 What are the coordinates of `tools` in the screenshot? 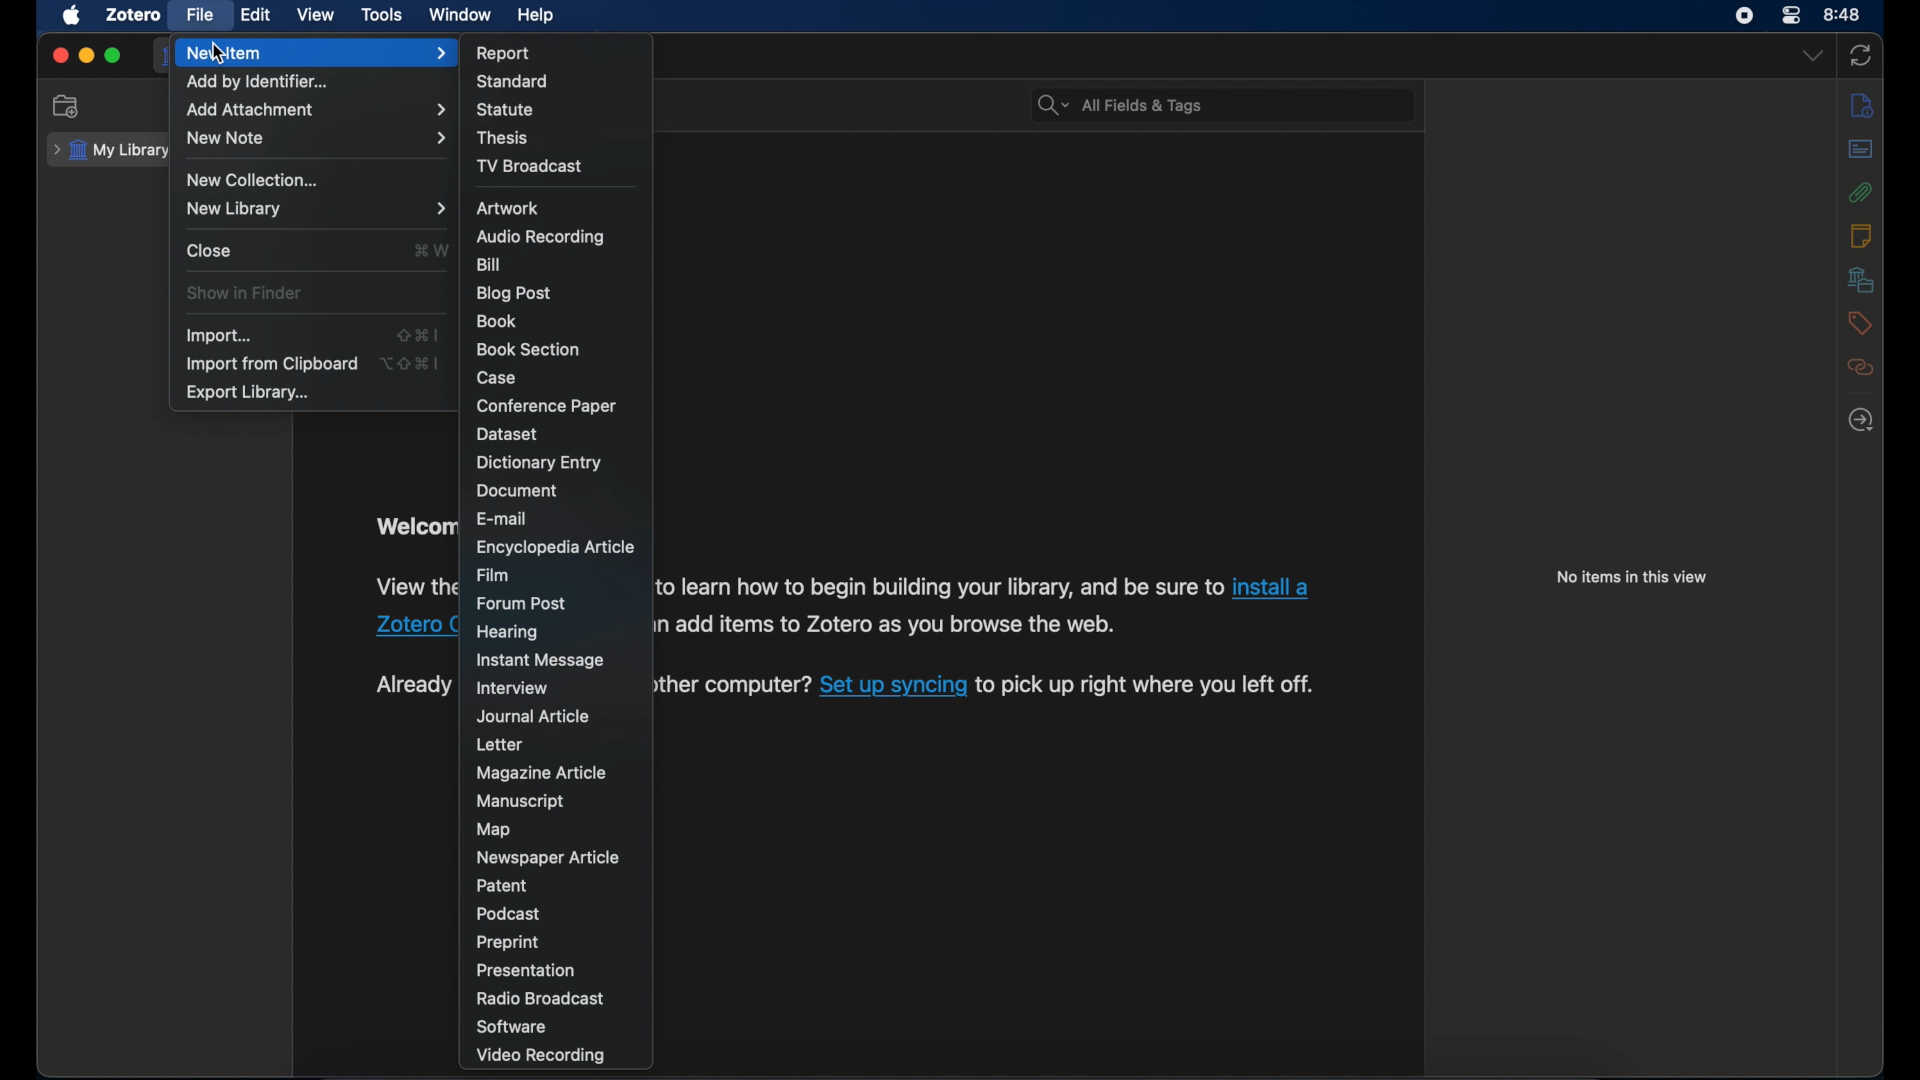 It's located at (382, 15).